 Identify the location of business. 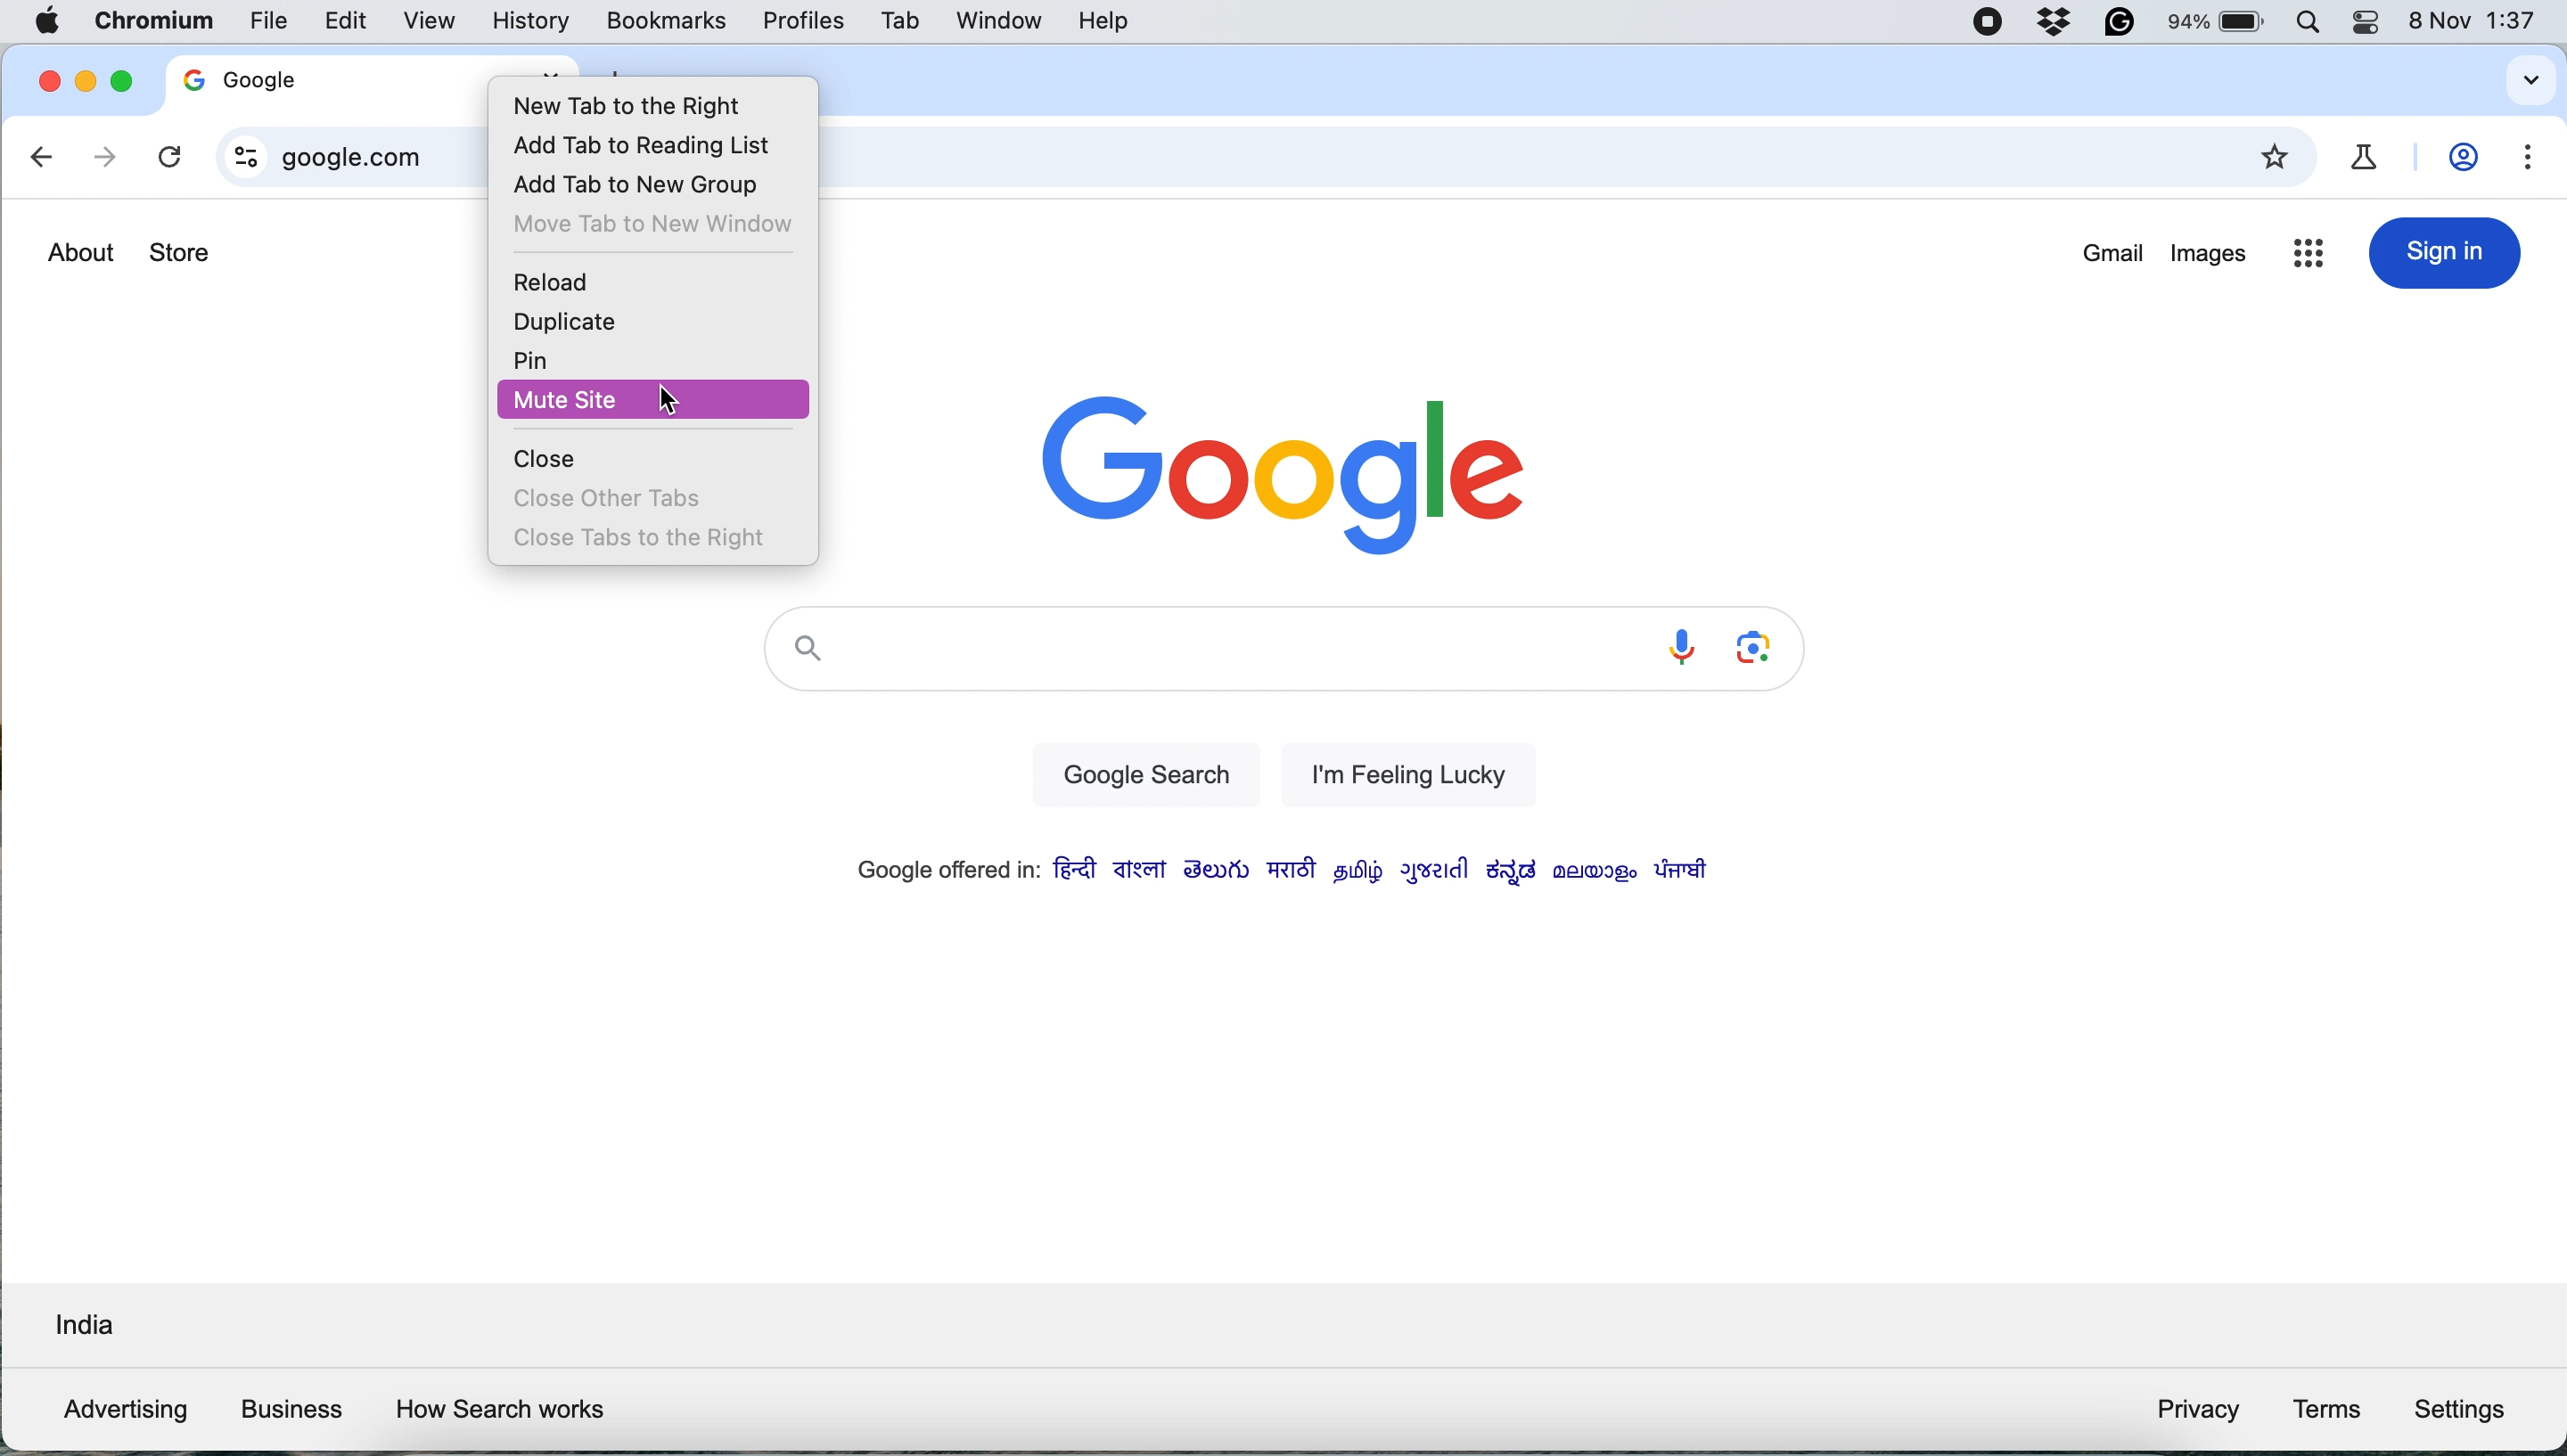
(290, 1409).